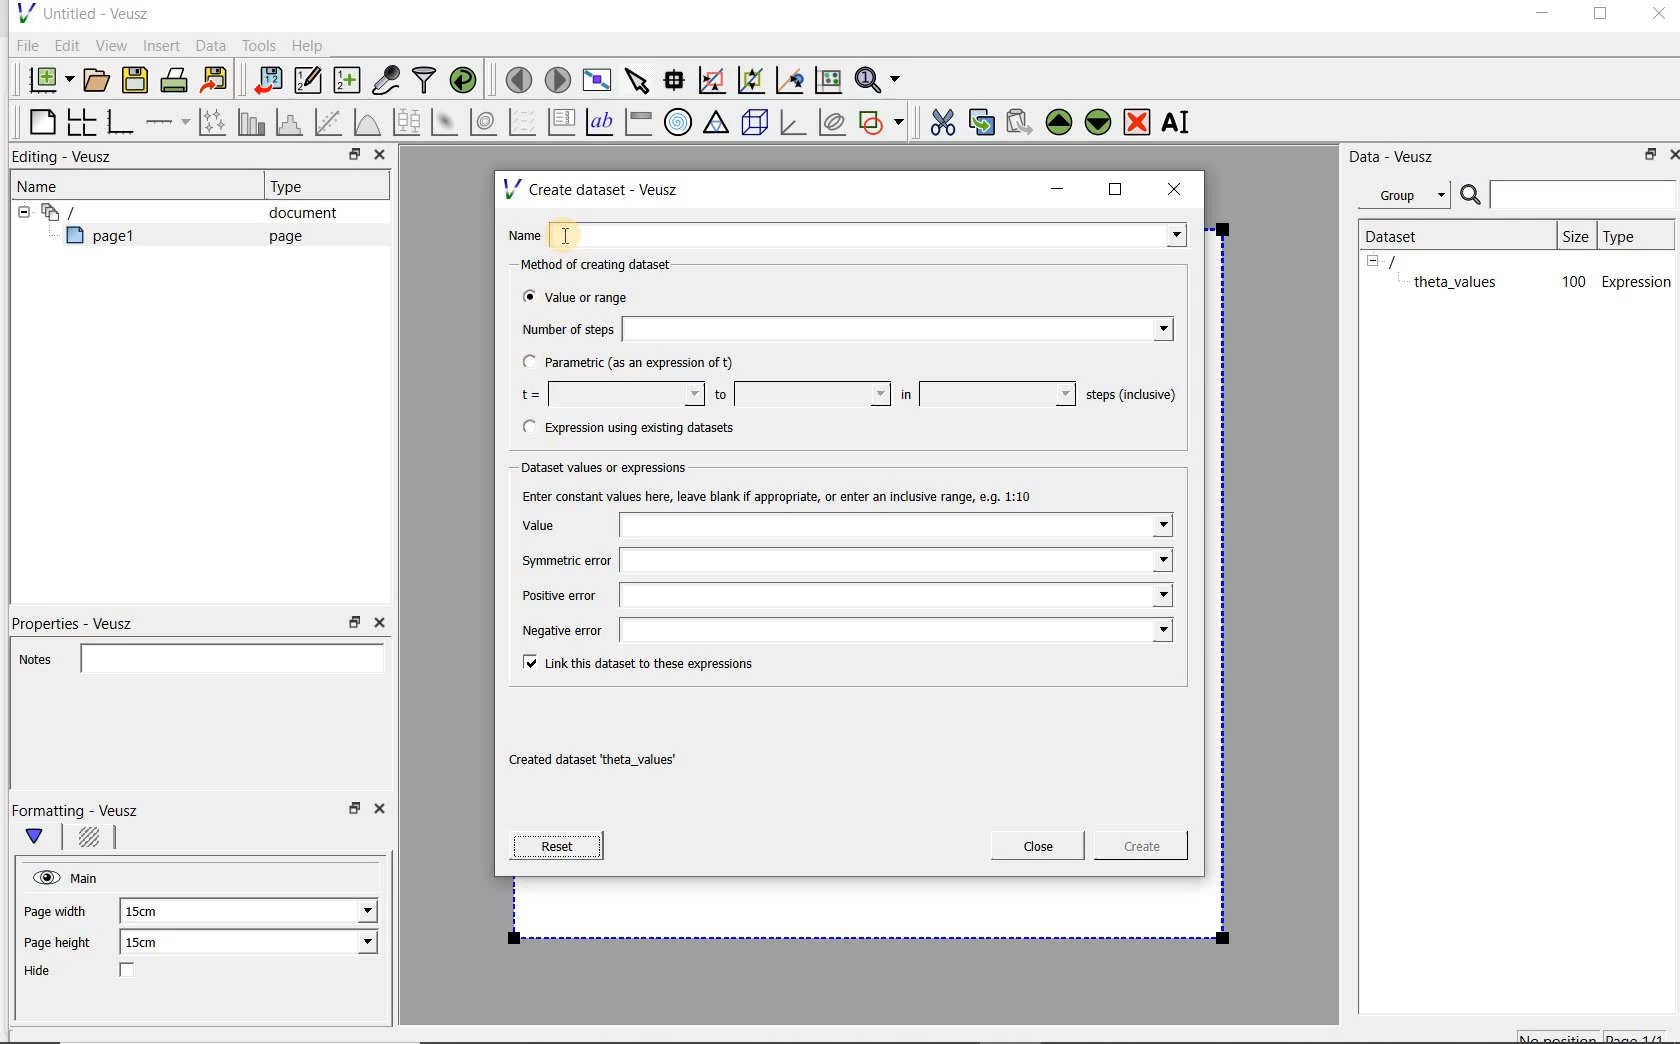  Describe the element at coordinates (140, 81) in the screenshot. I see `save the document` at that location.